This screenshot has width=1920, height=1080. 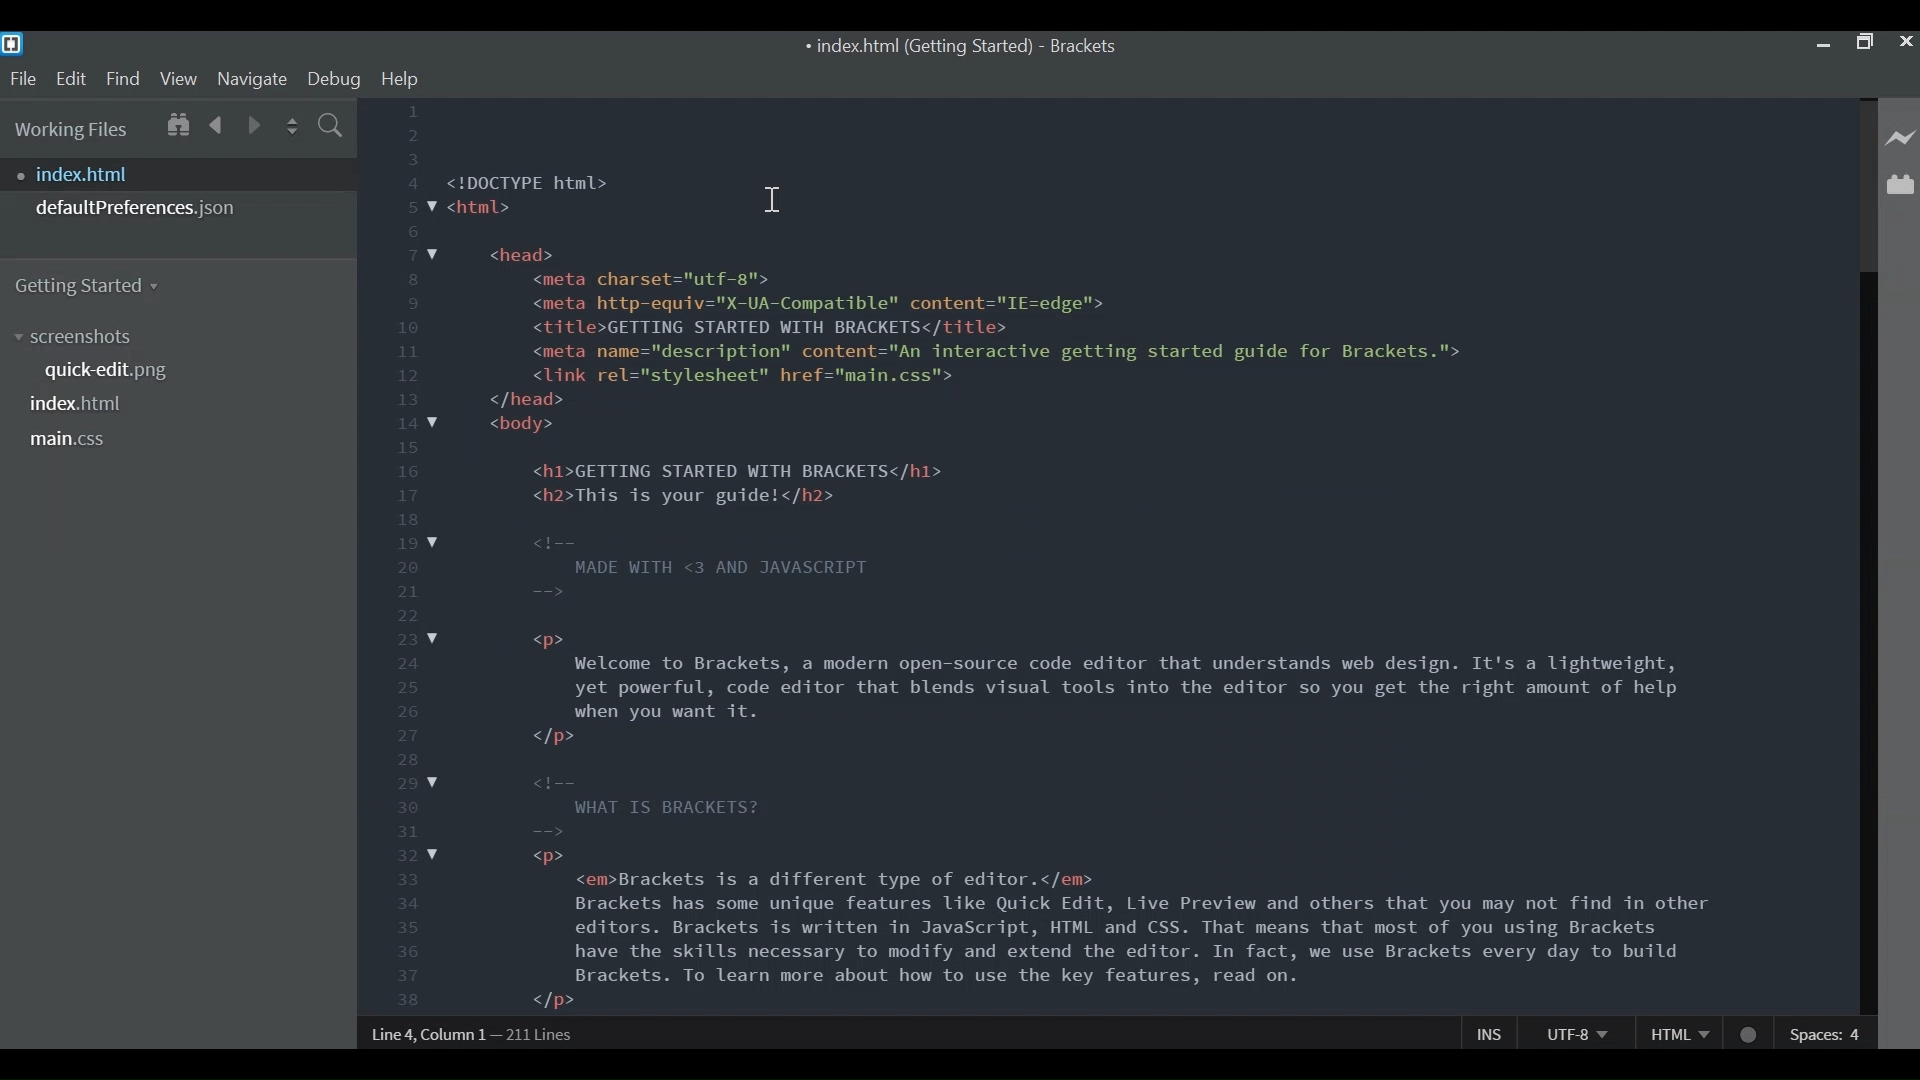 What do you see at coordinates (1828, 1033) in the screenshot?
I see `Spaces: 4` at bounding box center [1828, 1033].